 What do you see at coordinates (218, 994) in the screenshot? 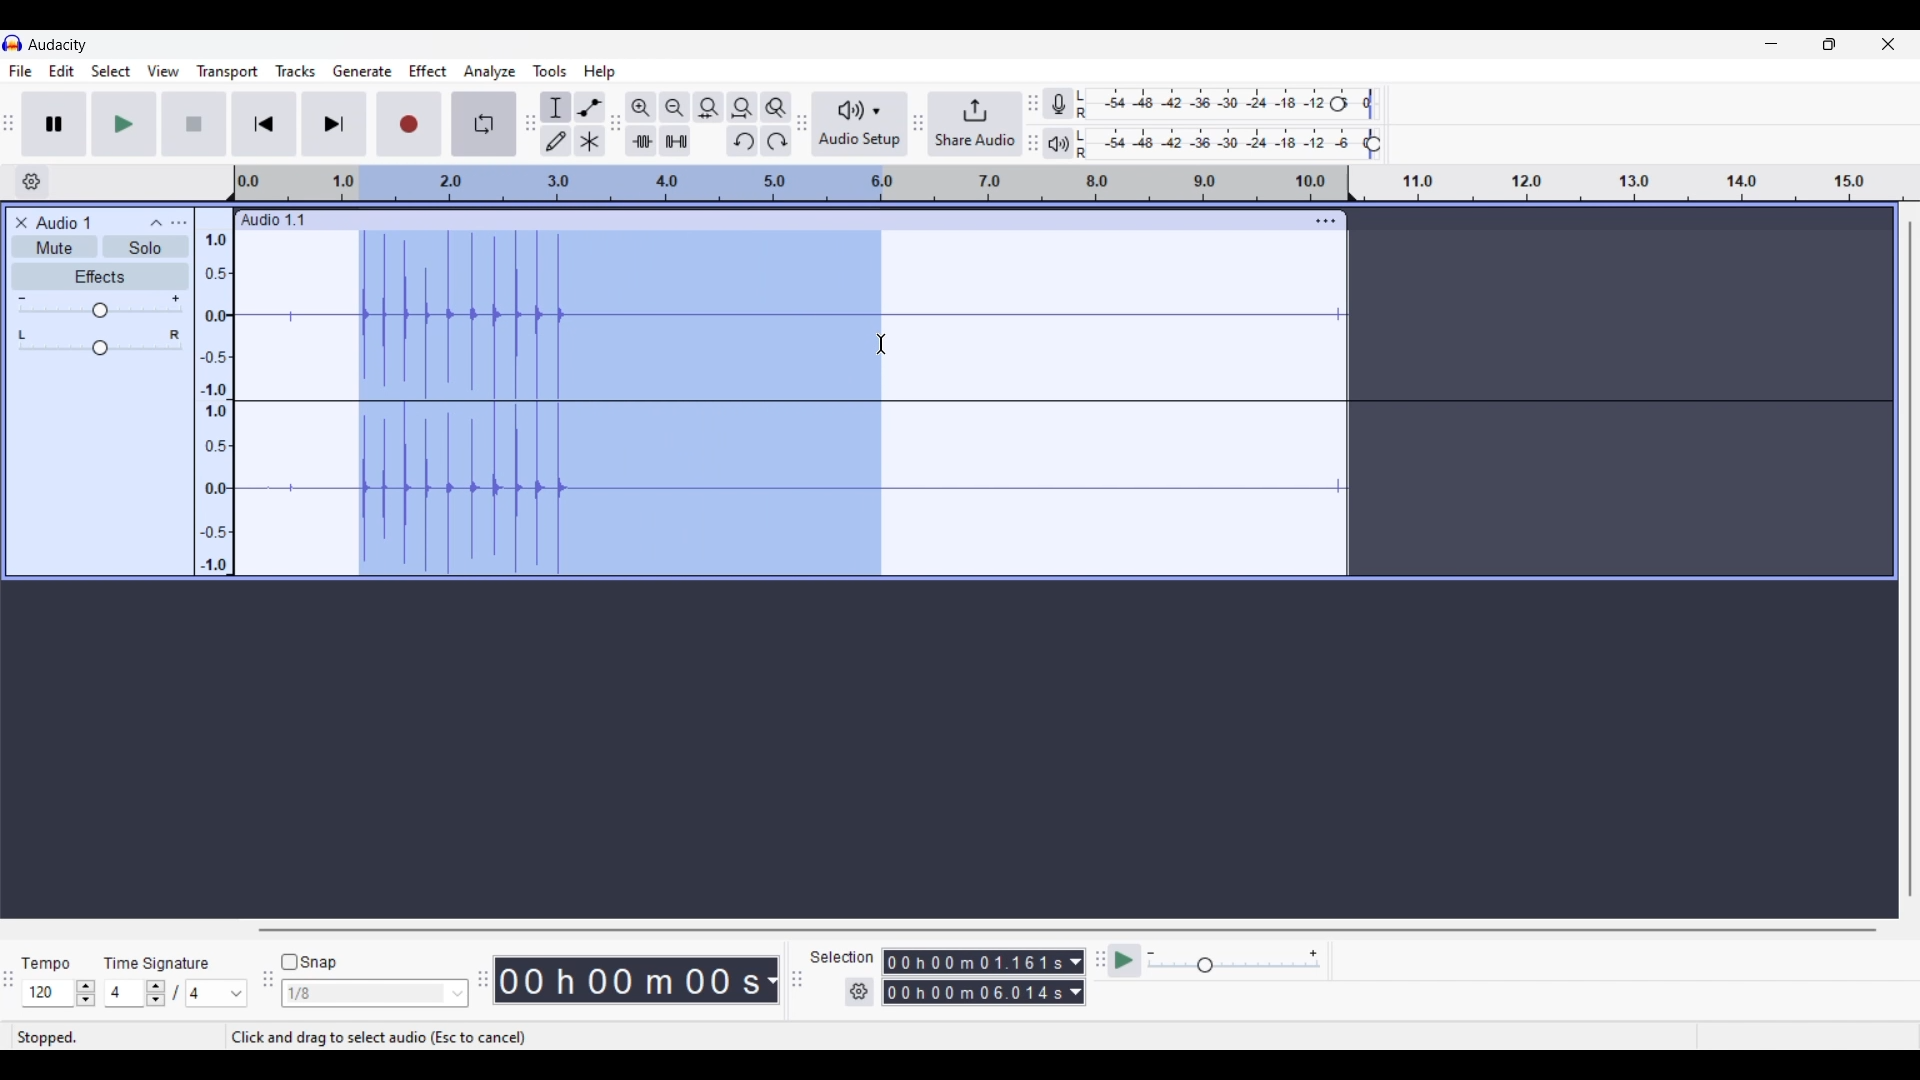
I see `Time signature options` at bounding box center [218, 994].